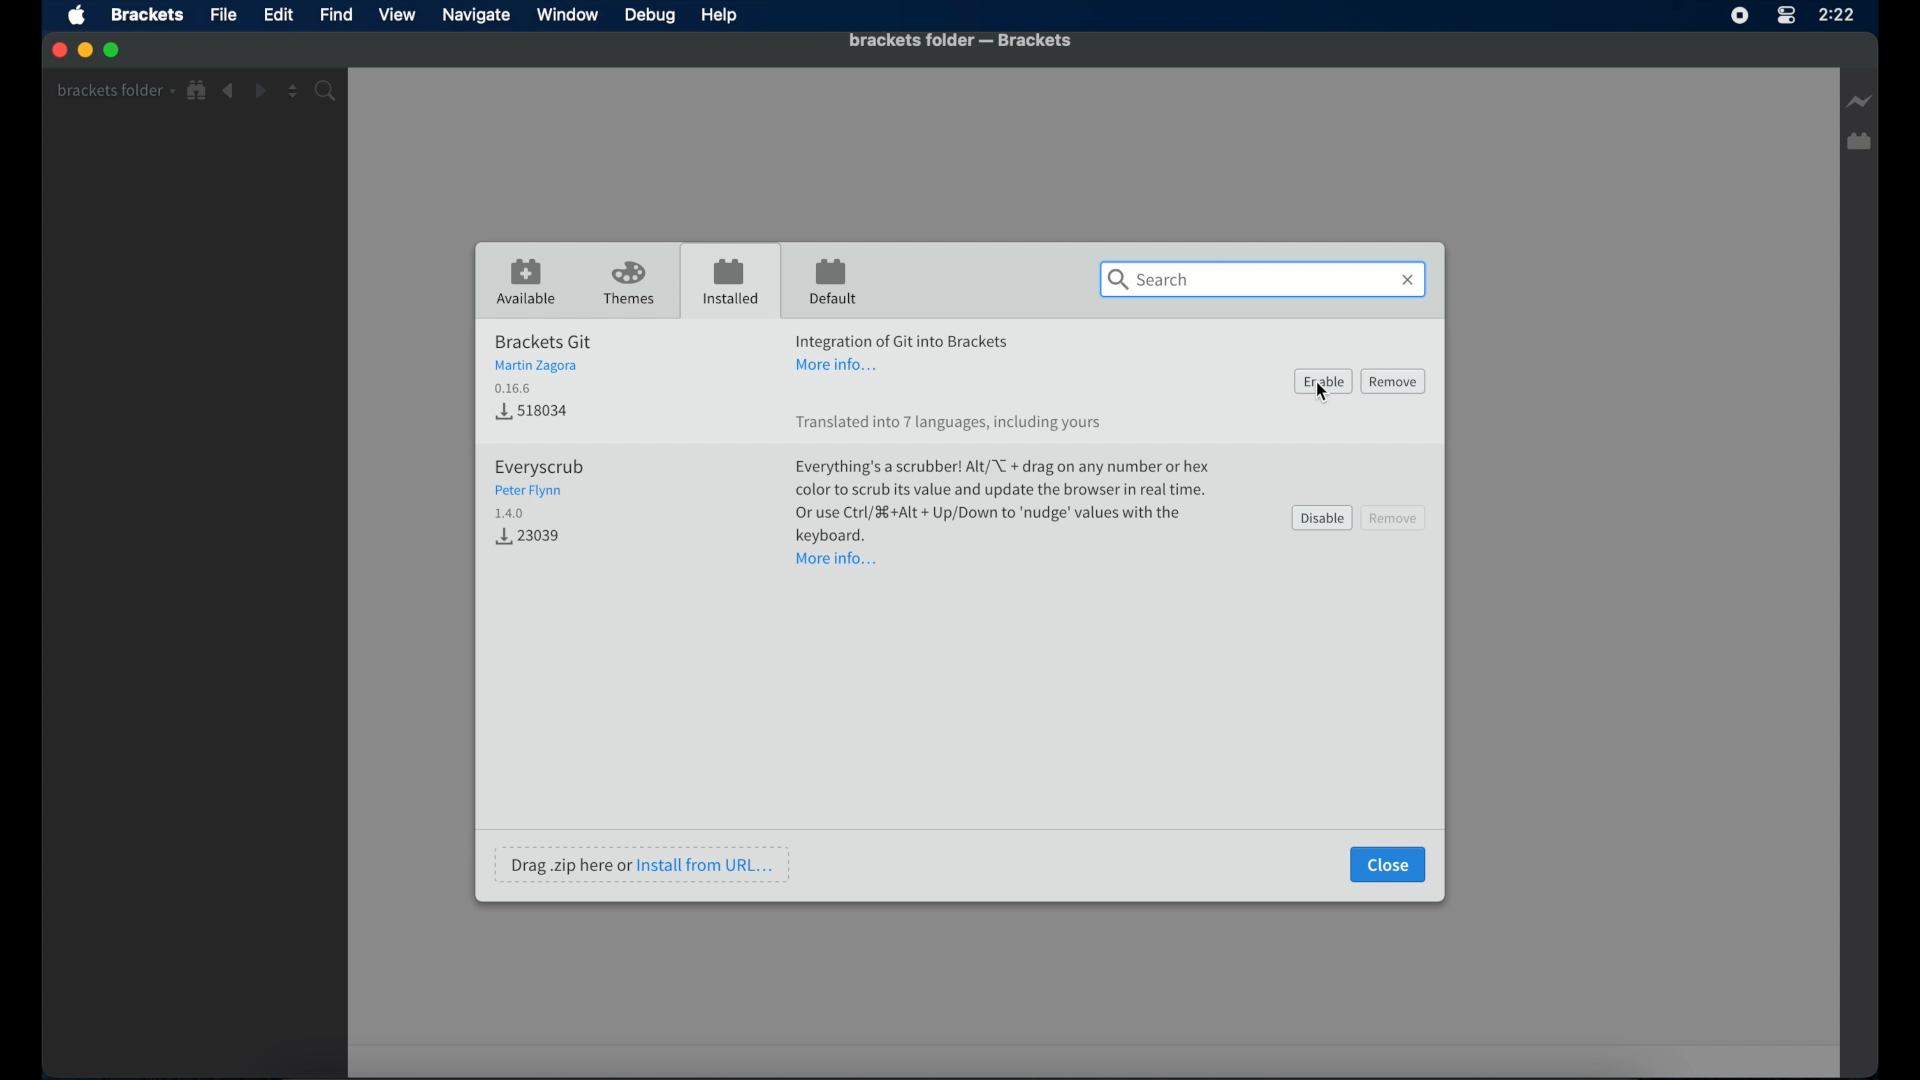 This screenshot has height=1080, width=1920. What do you see at coordinates (1001, 499) in the screenshot?
I see `Everything's a scrubber! Alt/X. + drag on any number or hex
color to scrubiits value and update the browser in real time.
Or use Ctrl/3+Alt + Up/Down to ‘nudge’ values with the
keyboard.` at bounding box center [1001, 499].